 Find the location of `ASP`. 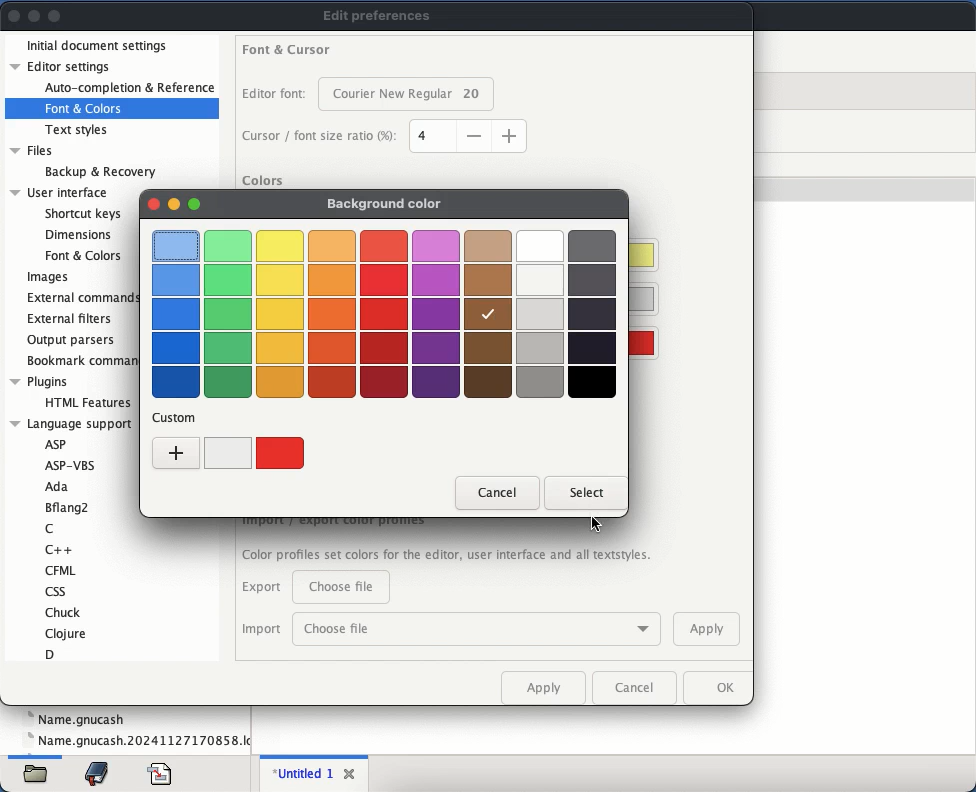

ASP is located at coordinates (57, 442).